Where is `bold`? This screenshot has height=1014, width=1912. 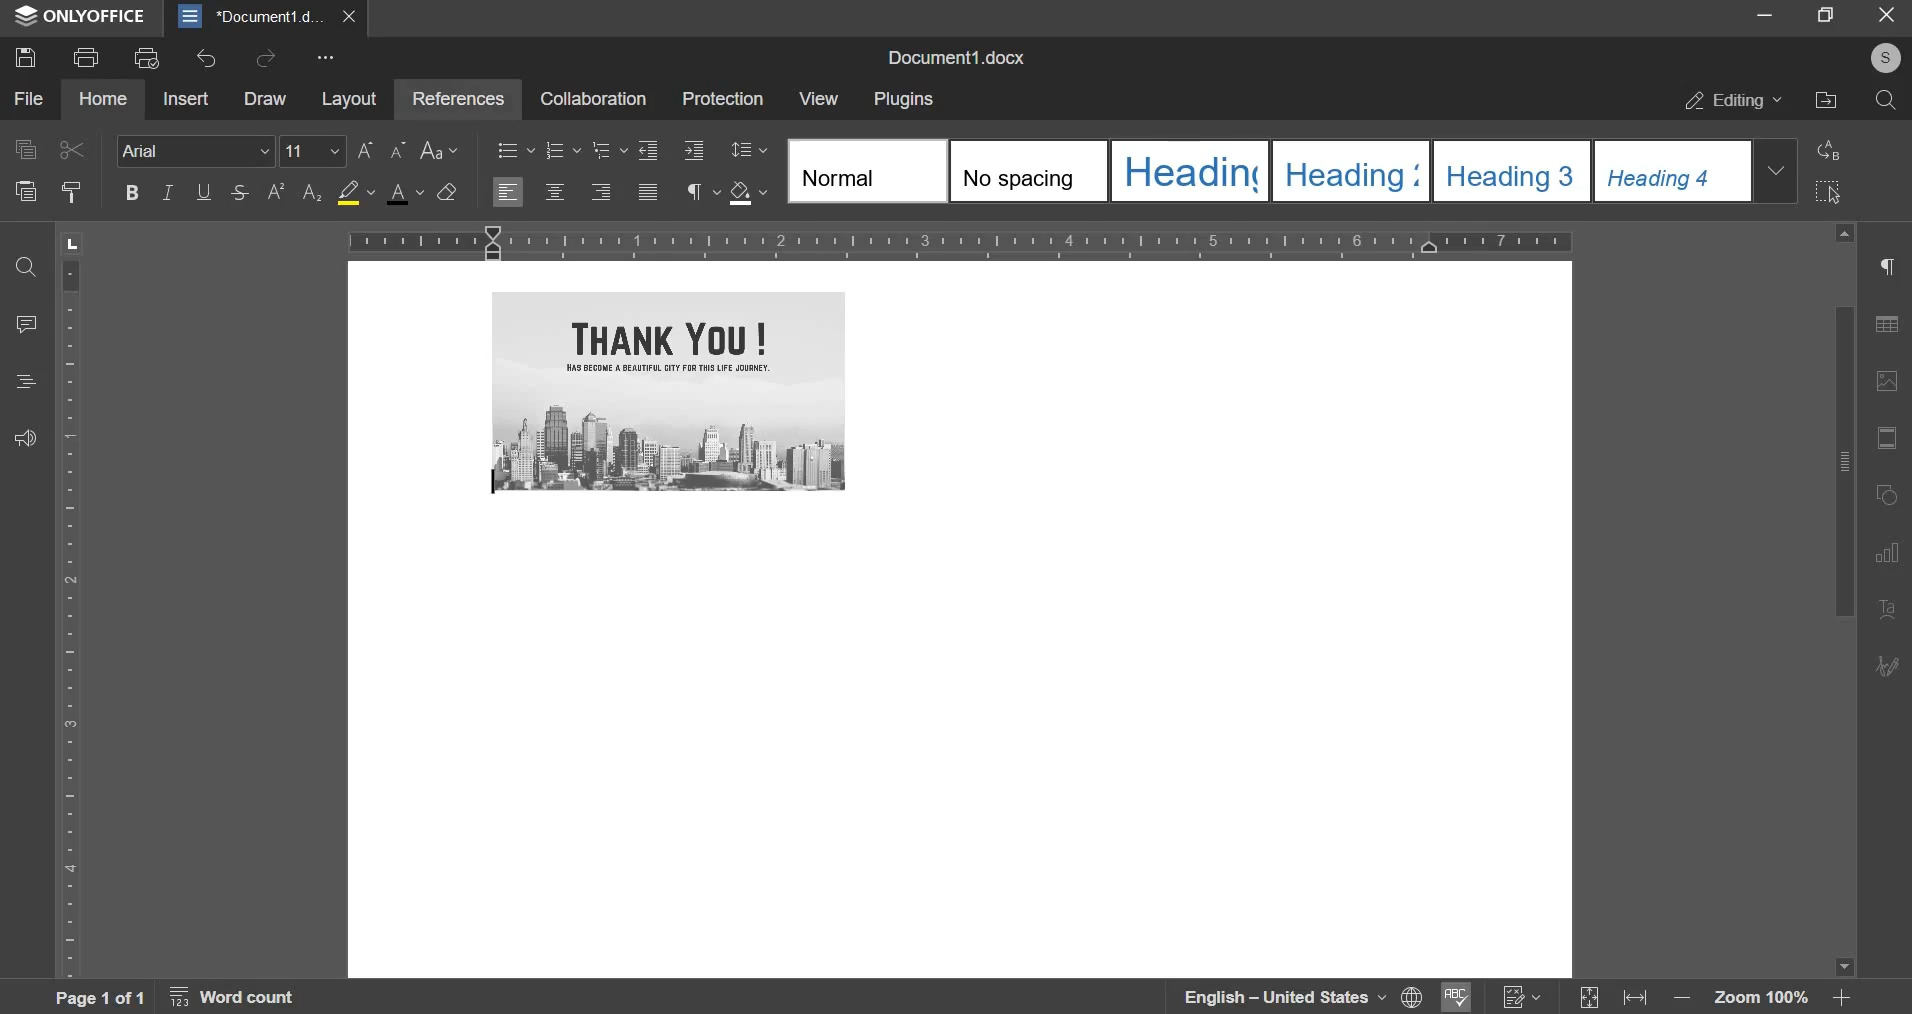 bold is located at coordinates (130, 191).